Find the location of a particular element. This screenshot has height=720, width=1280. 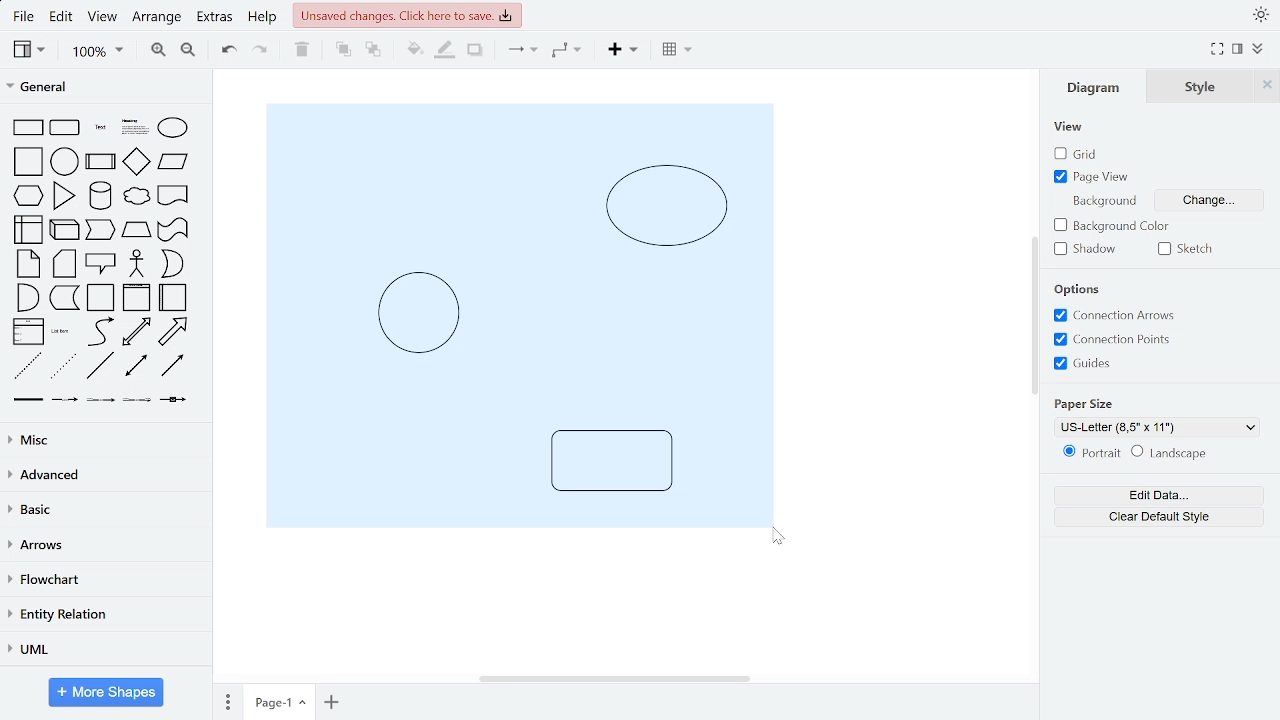

sketch is located at coordinates (1190, 248).